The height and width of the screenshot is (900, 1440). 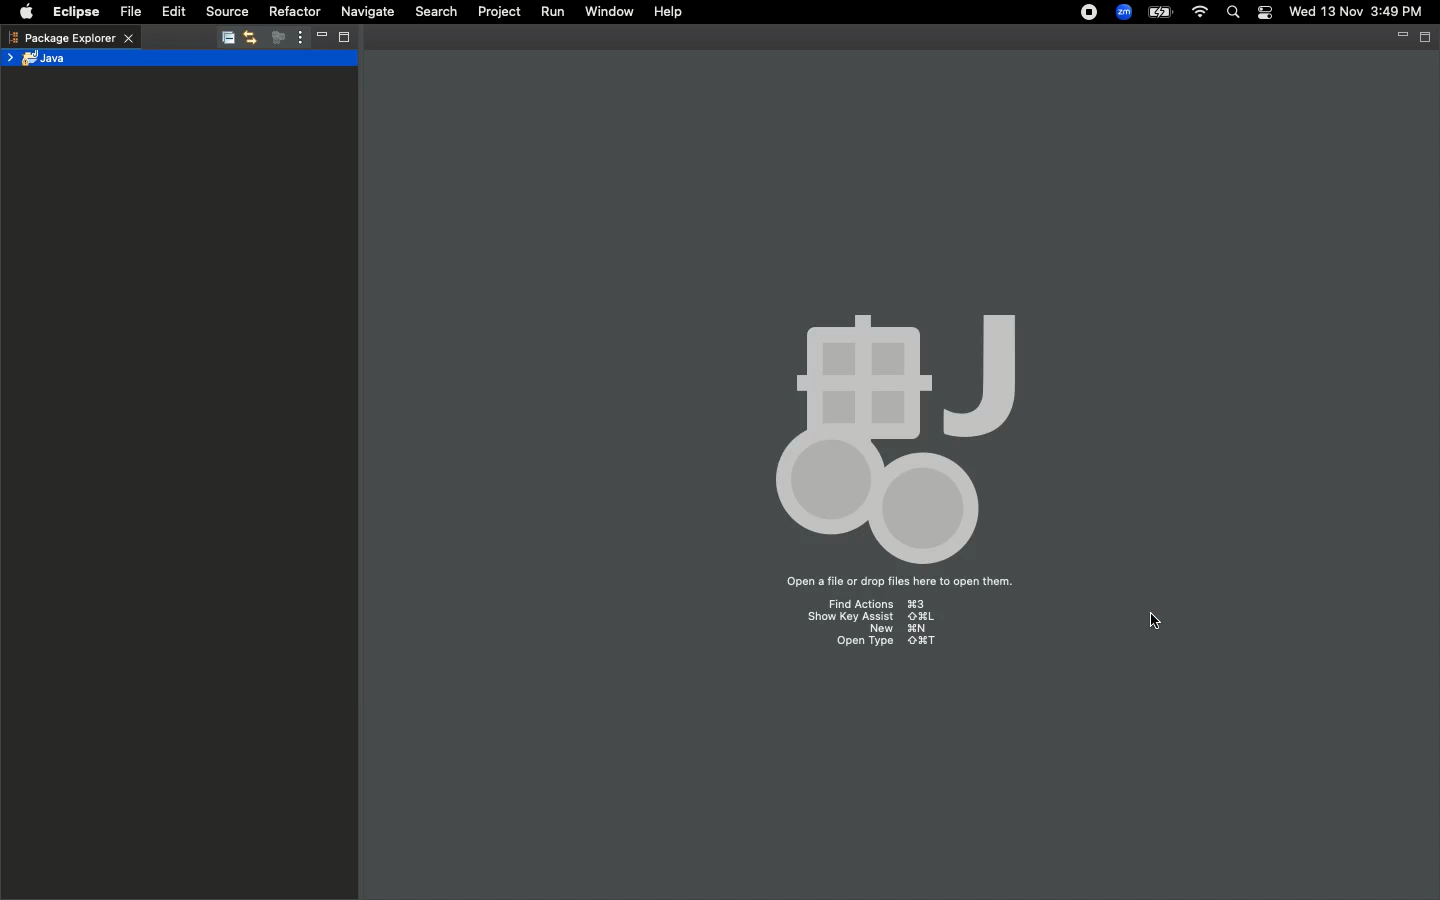 What do you see at coordinates (552, 13) in the screenshot?
I see `Run` at bounding box center [552, 13].